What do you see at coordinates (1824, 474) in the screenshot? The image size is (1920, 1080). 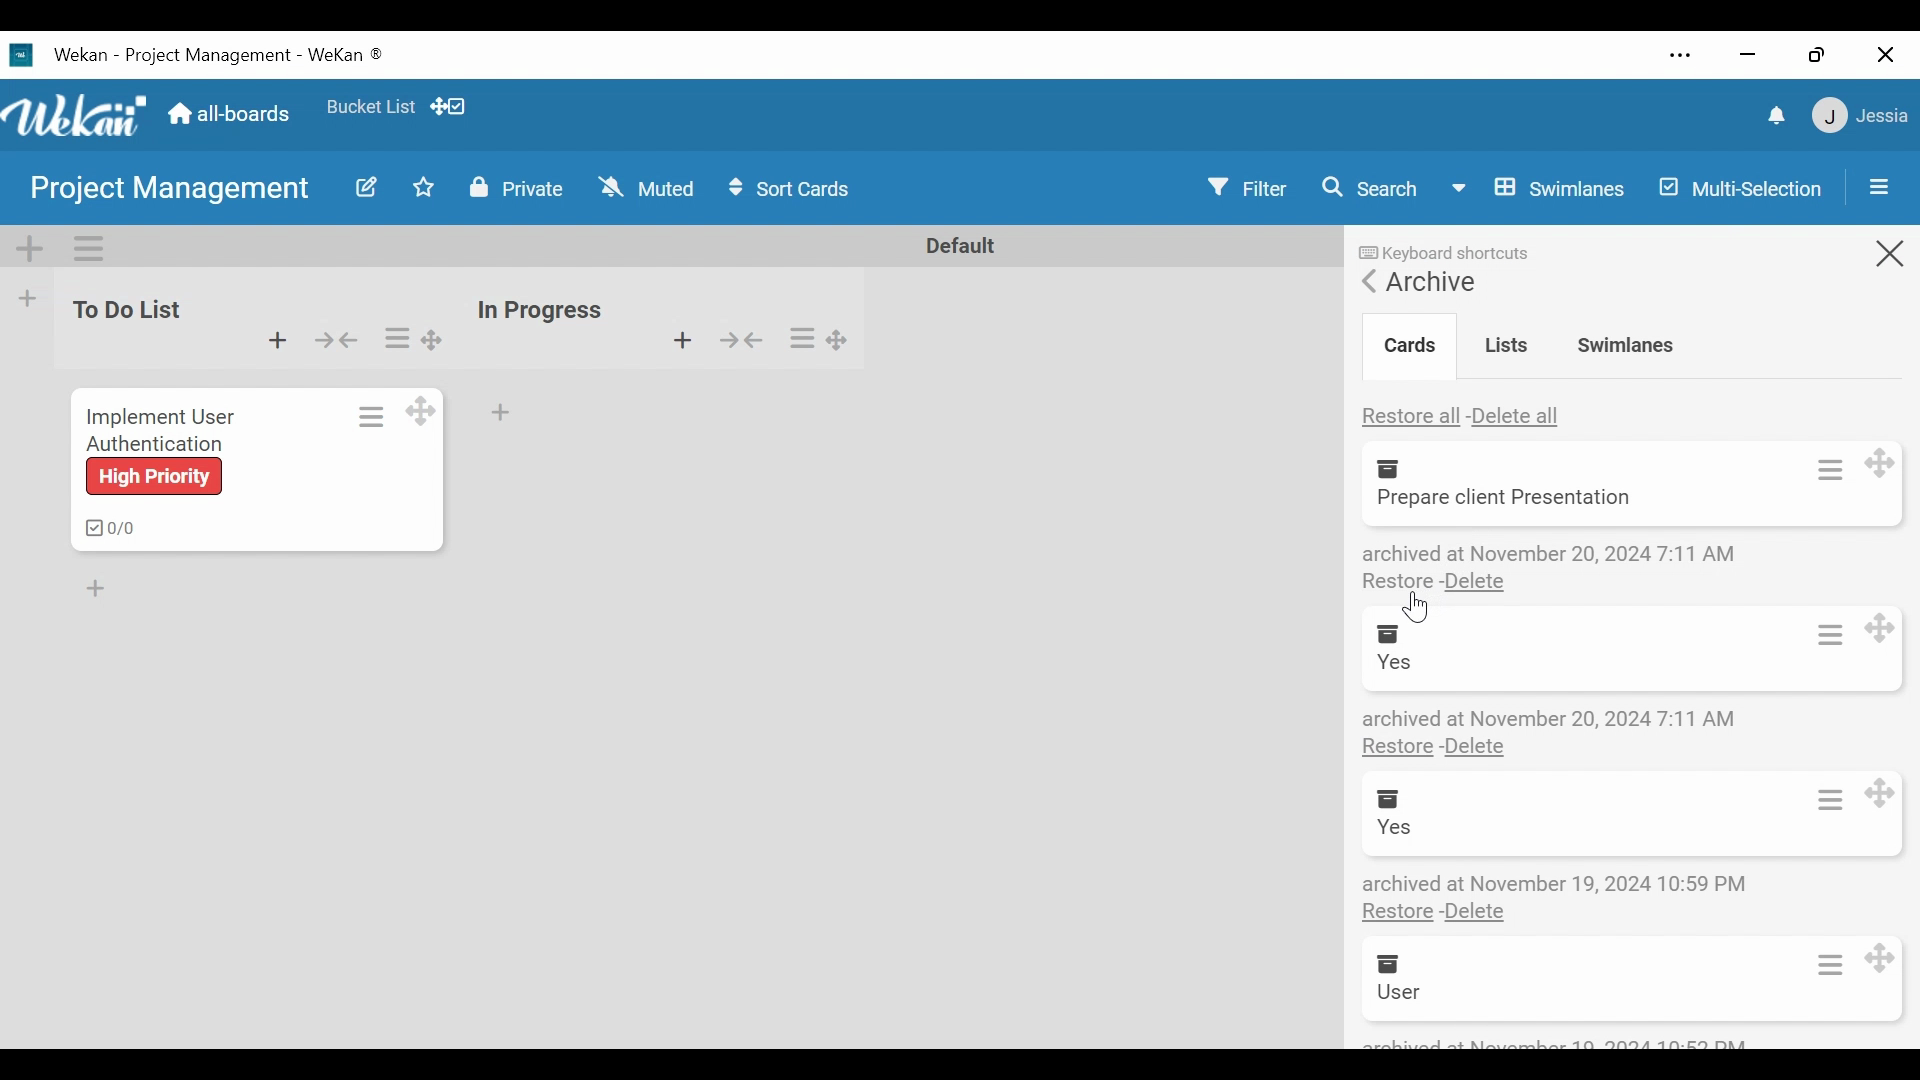 I see `Card actions` at bounding box center [1824, 474].